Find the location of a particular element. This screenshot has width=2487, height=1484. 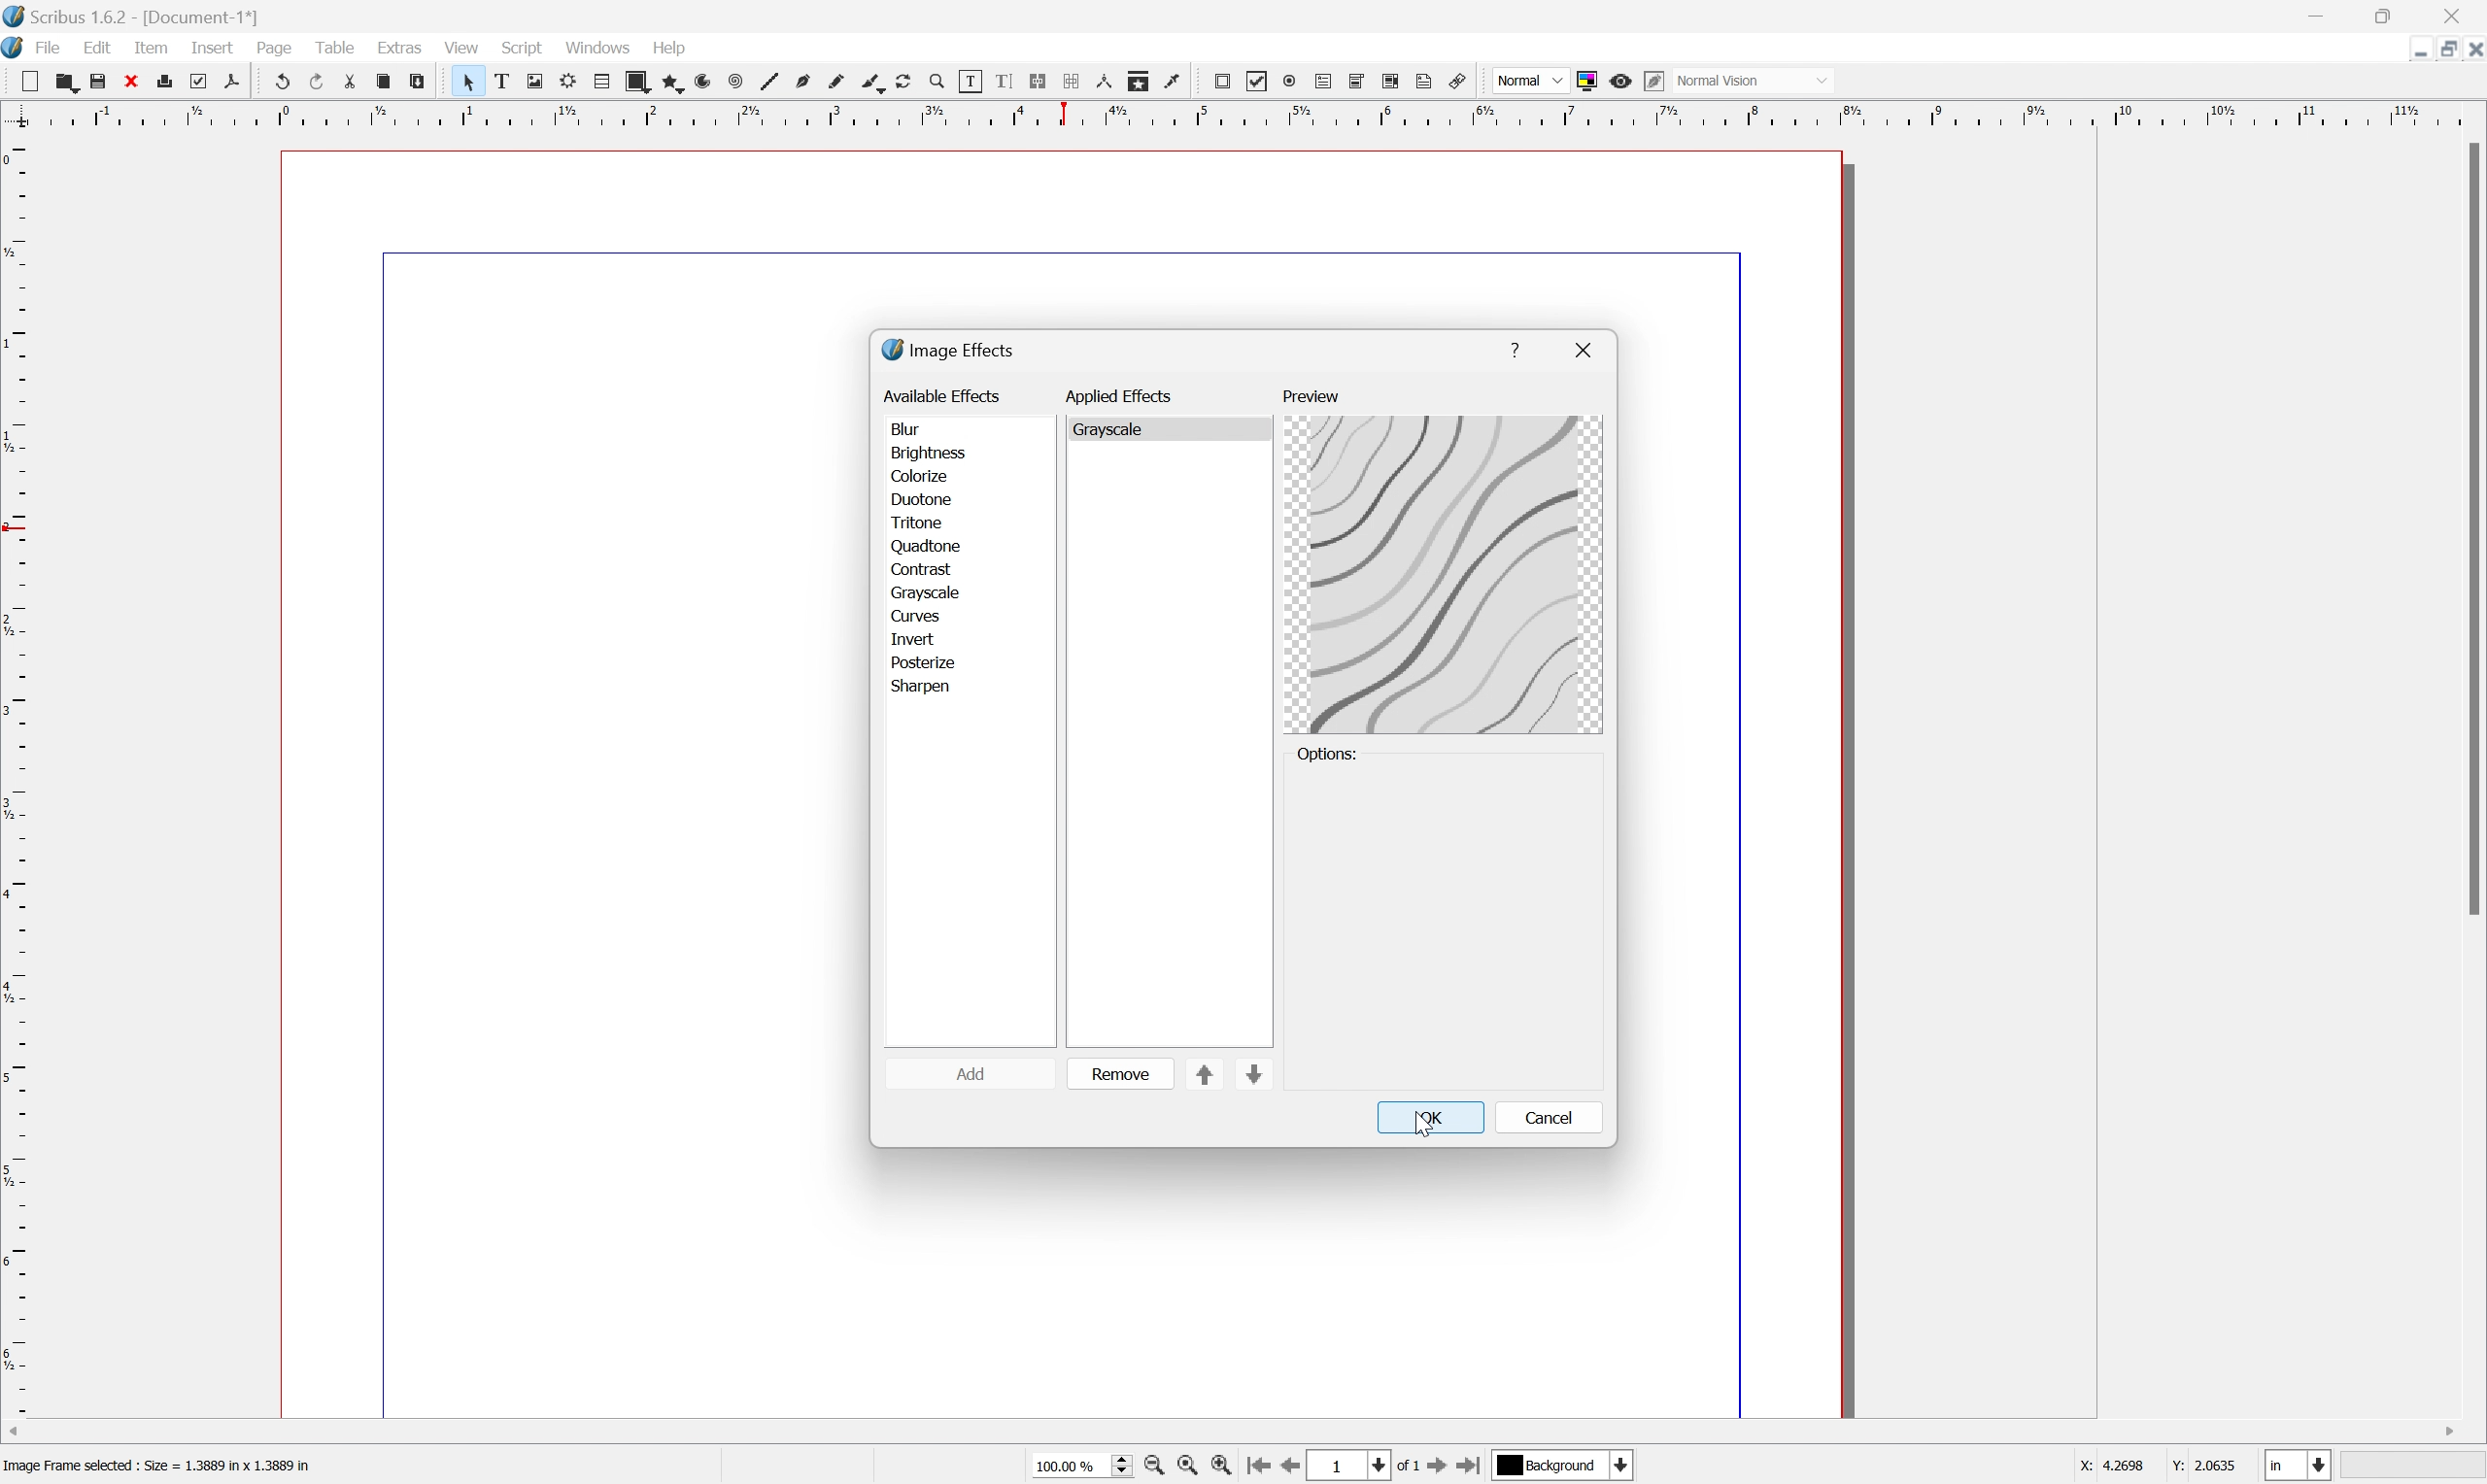

close is located at coordinates (1586, 350).